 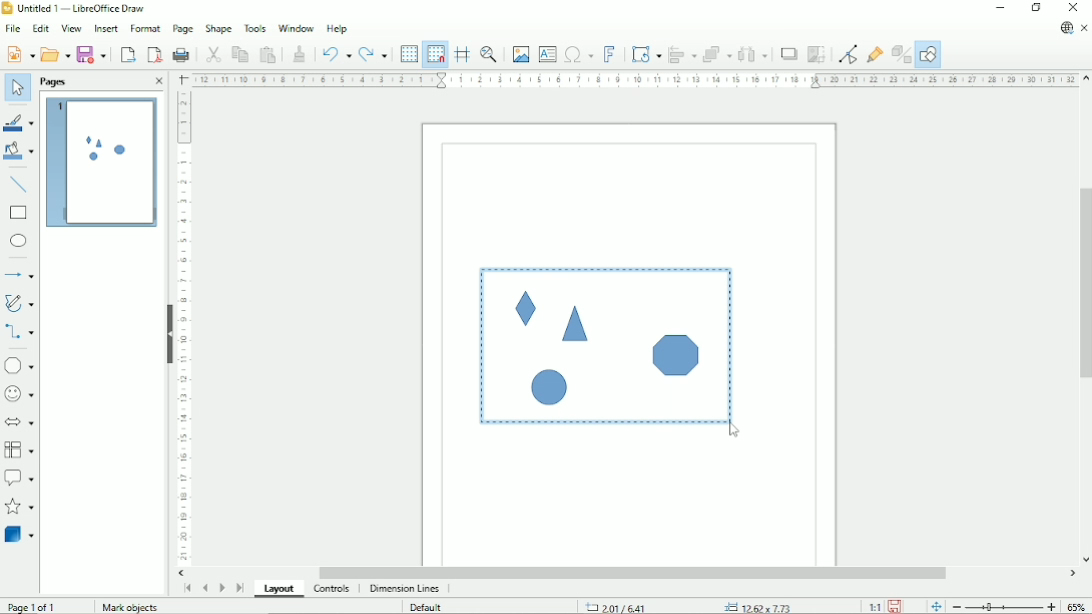 What do you see at coordinates (105, 29) in the screenshot?
I see `Insert` at bounding box center [105, 29].